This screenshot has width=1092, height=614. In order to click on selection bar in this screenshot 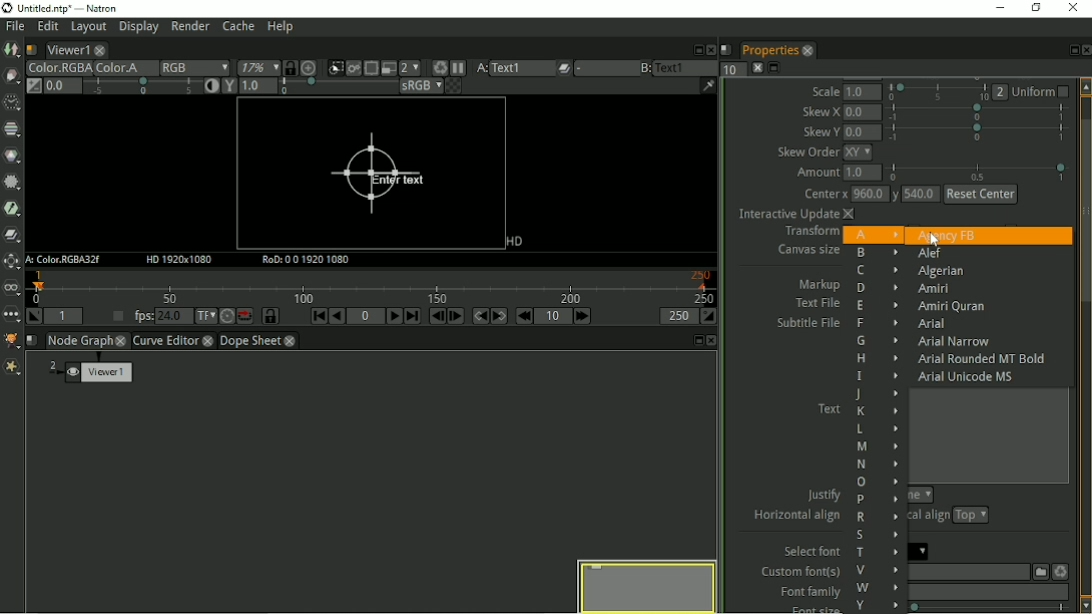, I will do `click(977, 113)`.